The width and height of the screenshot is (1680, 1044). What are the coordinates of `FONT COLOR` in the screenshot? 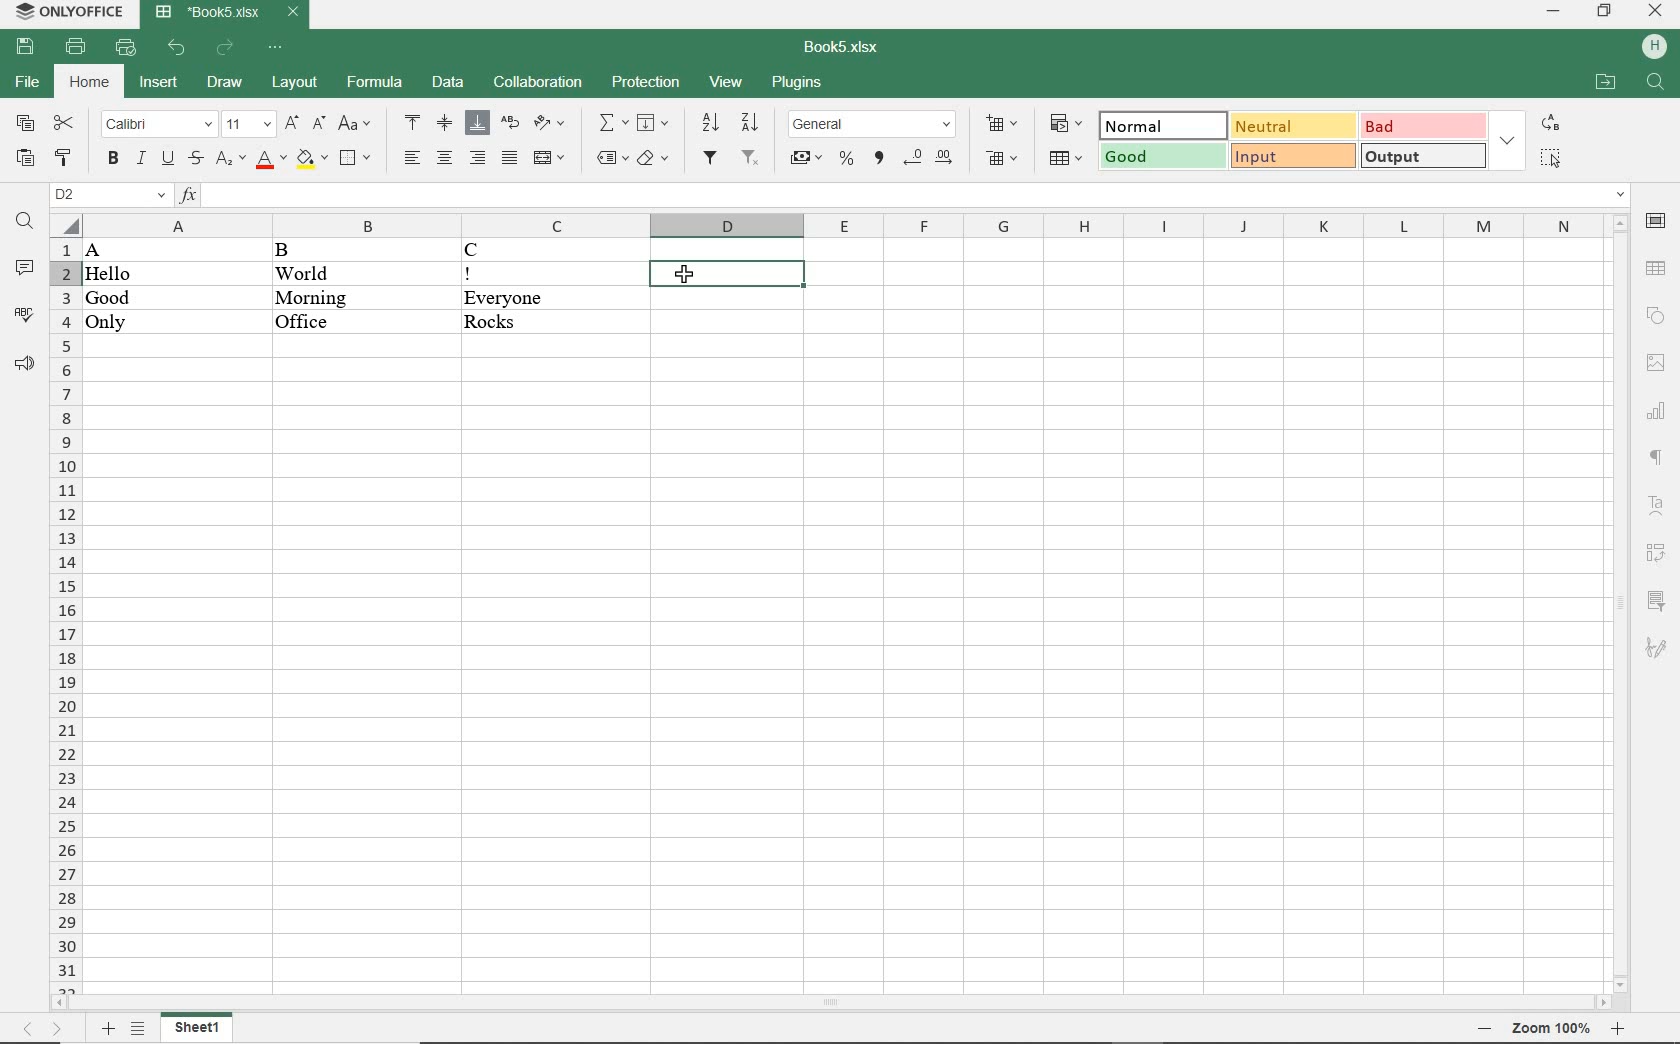 It's located at (271, 163).